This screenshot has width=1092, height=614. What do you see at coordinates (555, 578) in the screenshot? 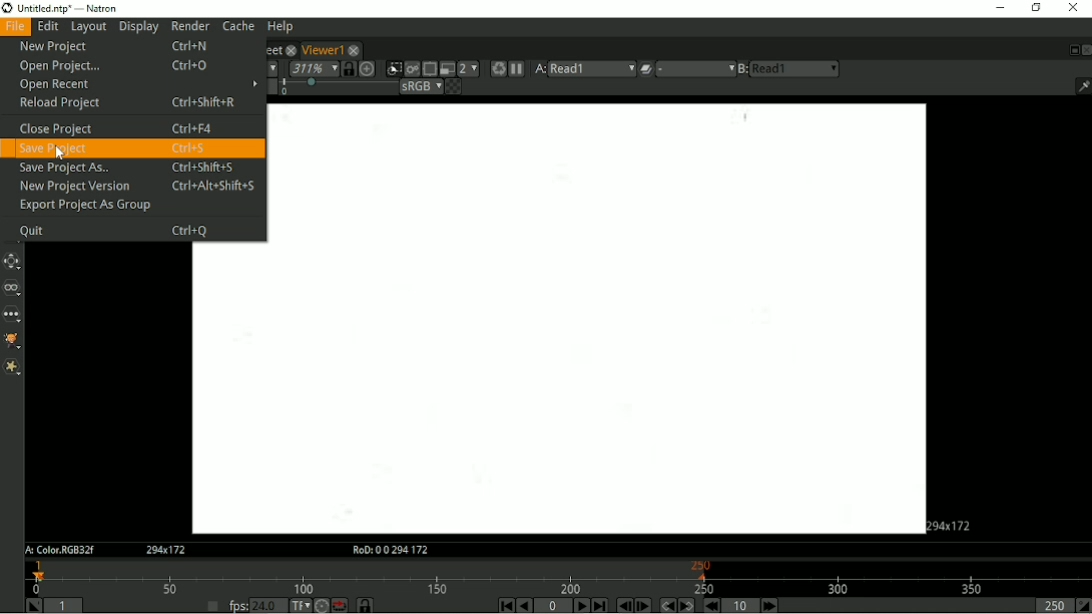
I see `Timeline` at bounding box center [555, 578].